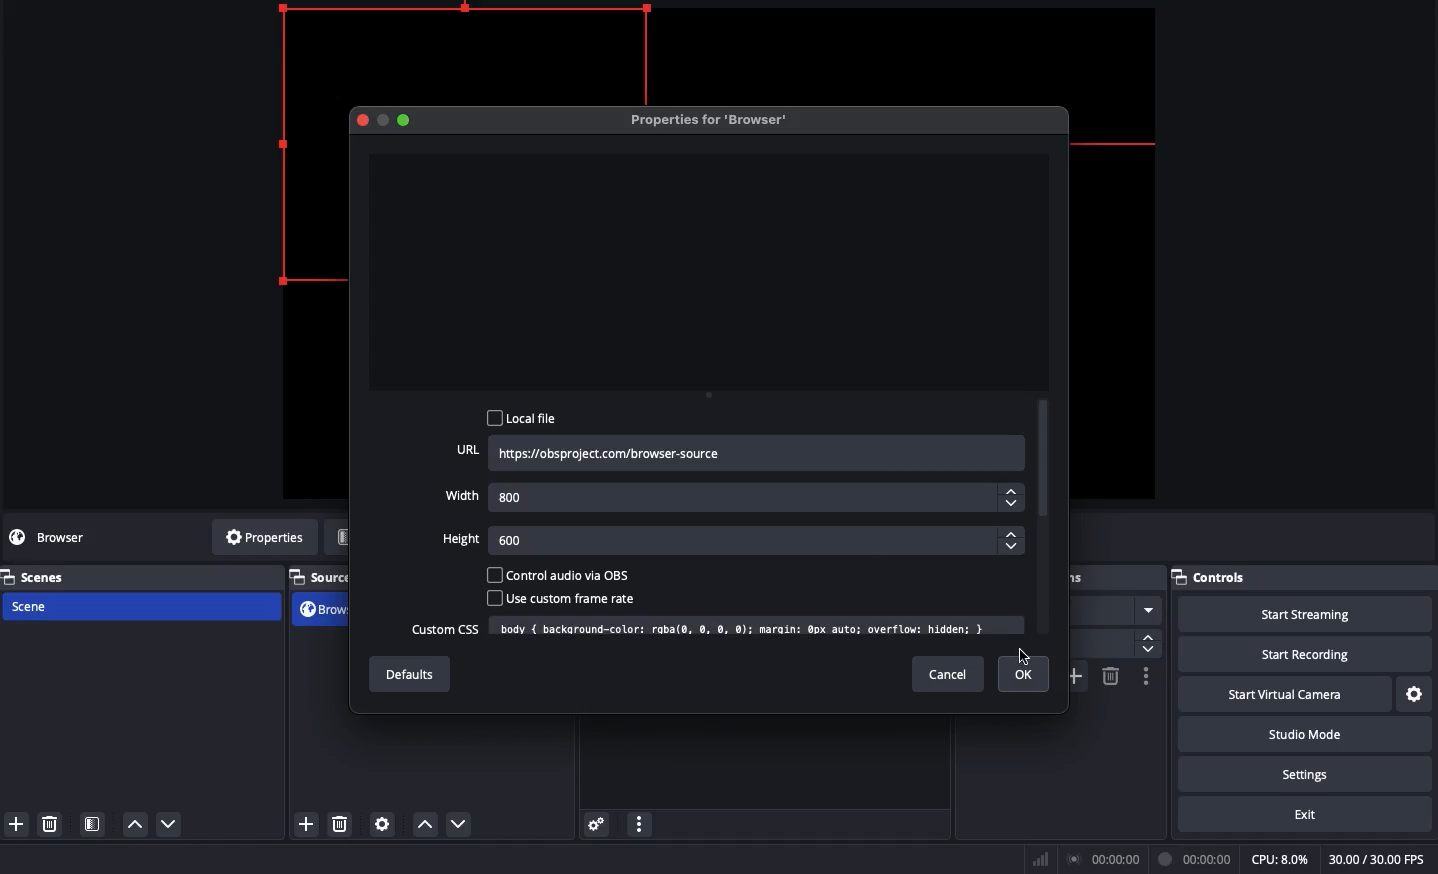 Image resolution: width=1438 pixels, height=874 pixels. Describe the element at coordinates (1288, 692) in the screenshot. I see `Start virtual camera` at that location.